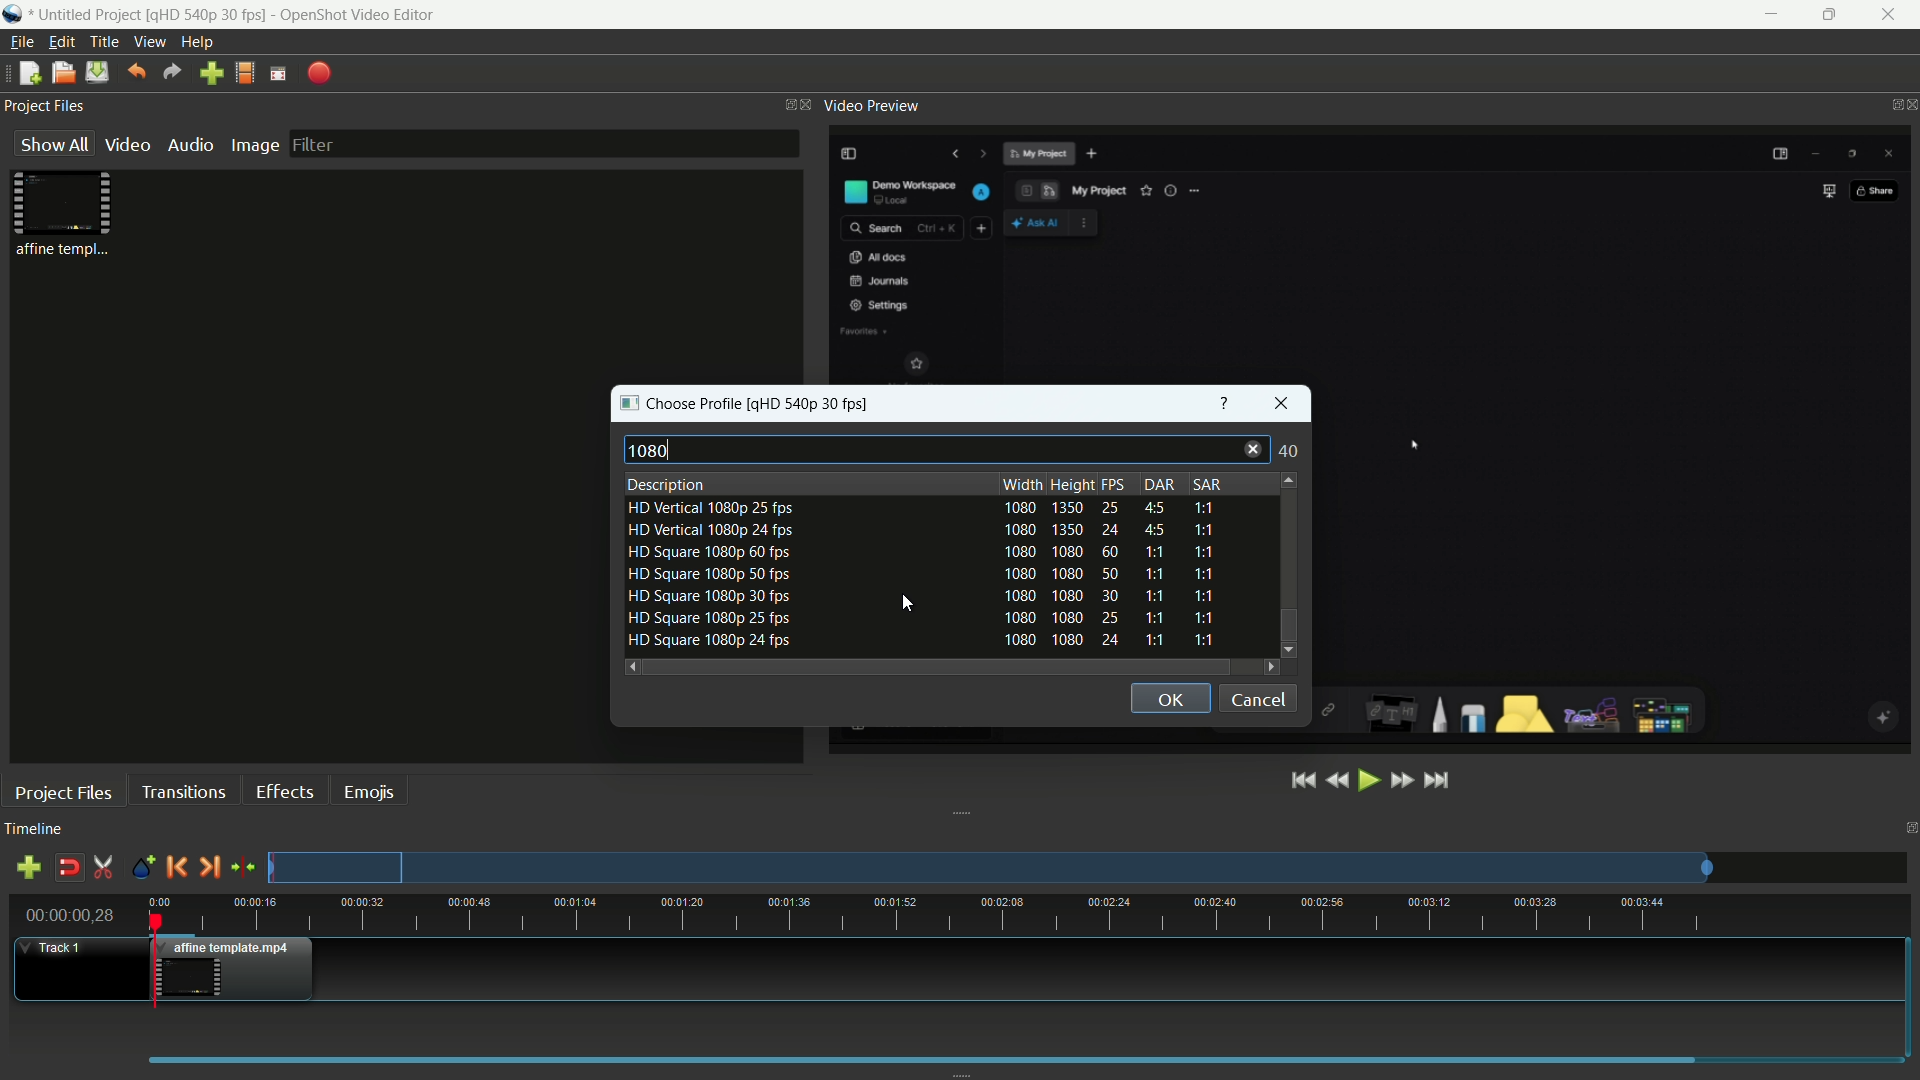 The height and width of the screenshot is (1080, 1920). I want to click on import file, so click(212, 74).